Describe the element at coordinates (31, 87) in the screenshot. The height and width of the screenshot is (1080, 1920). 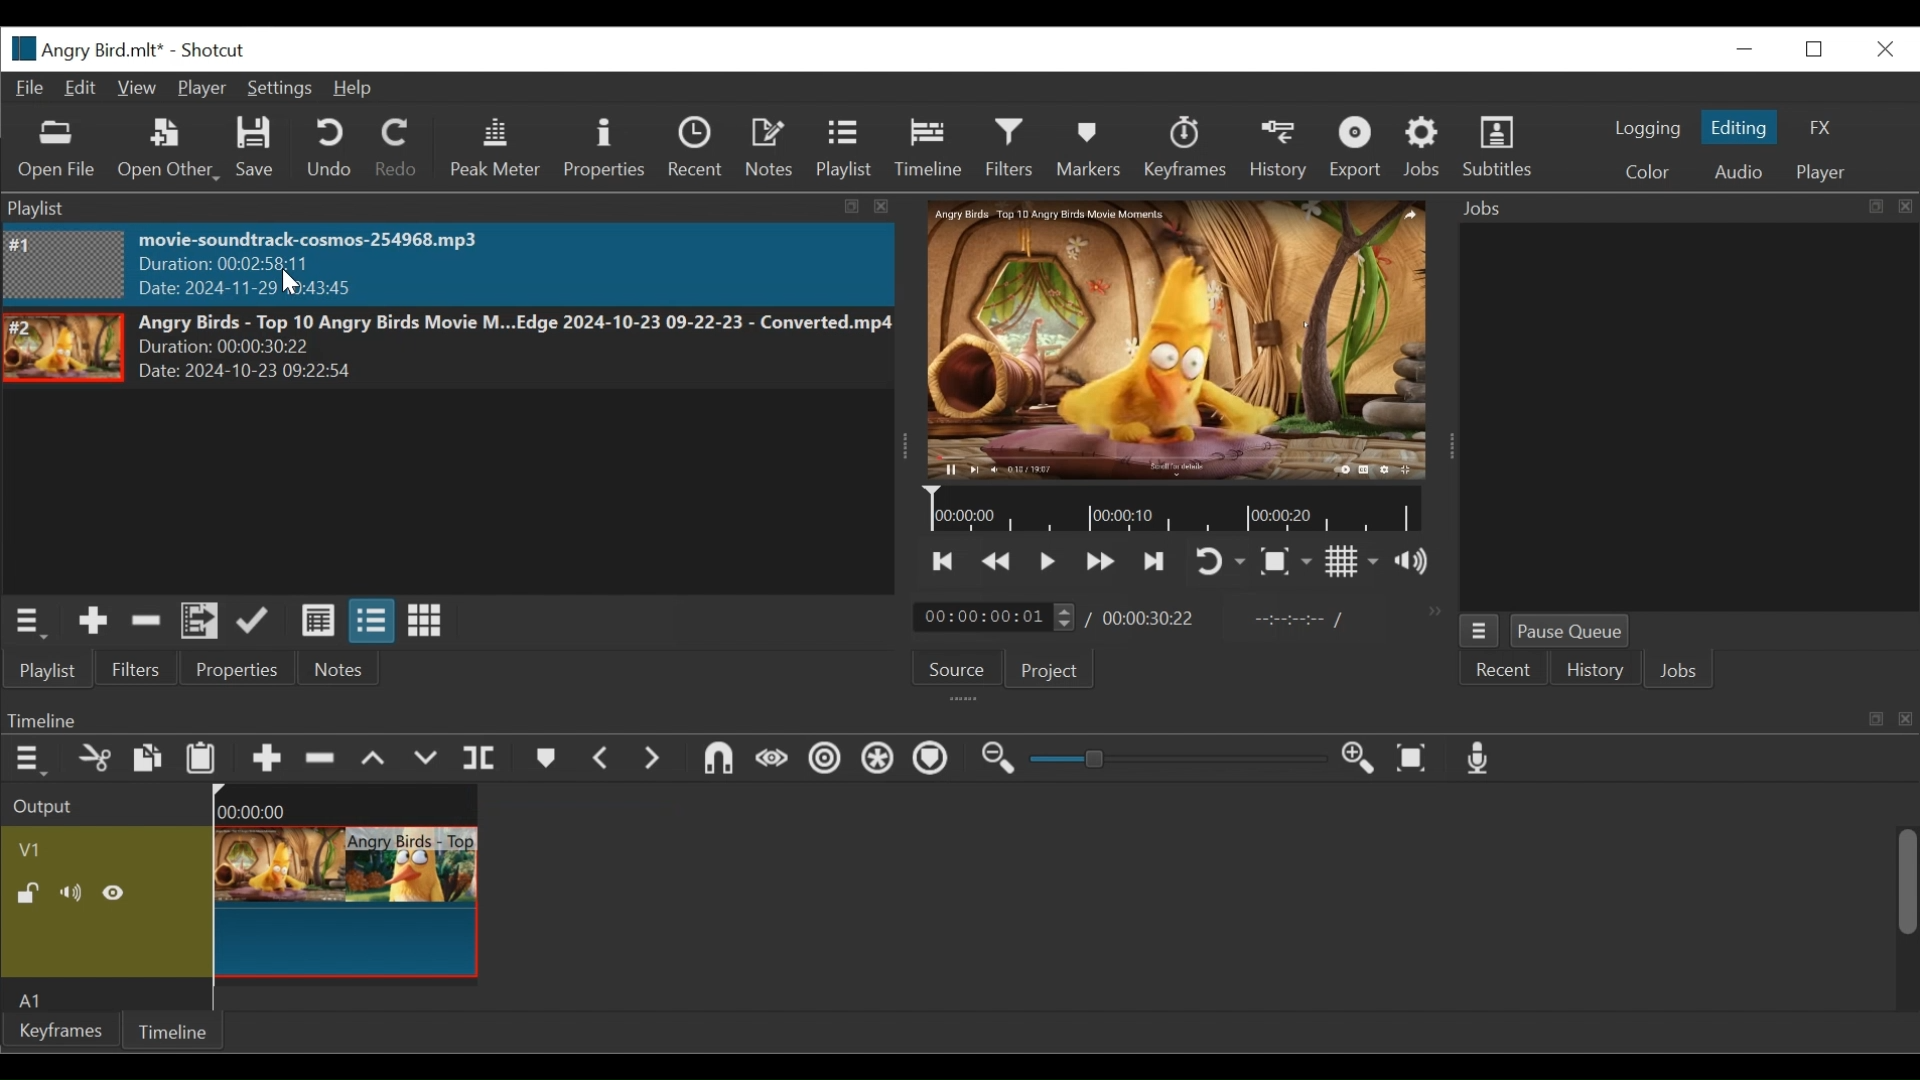
I see `File` at that location.